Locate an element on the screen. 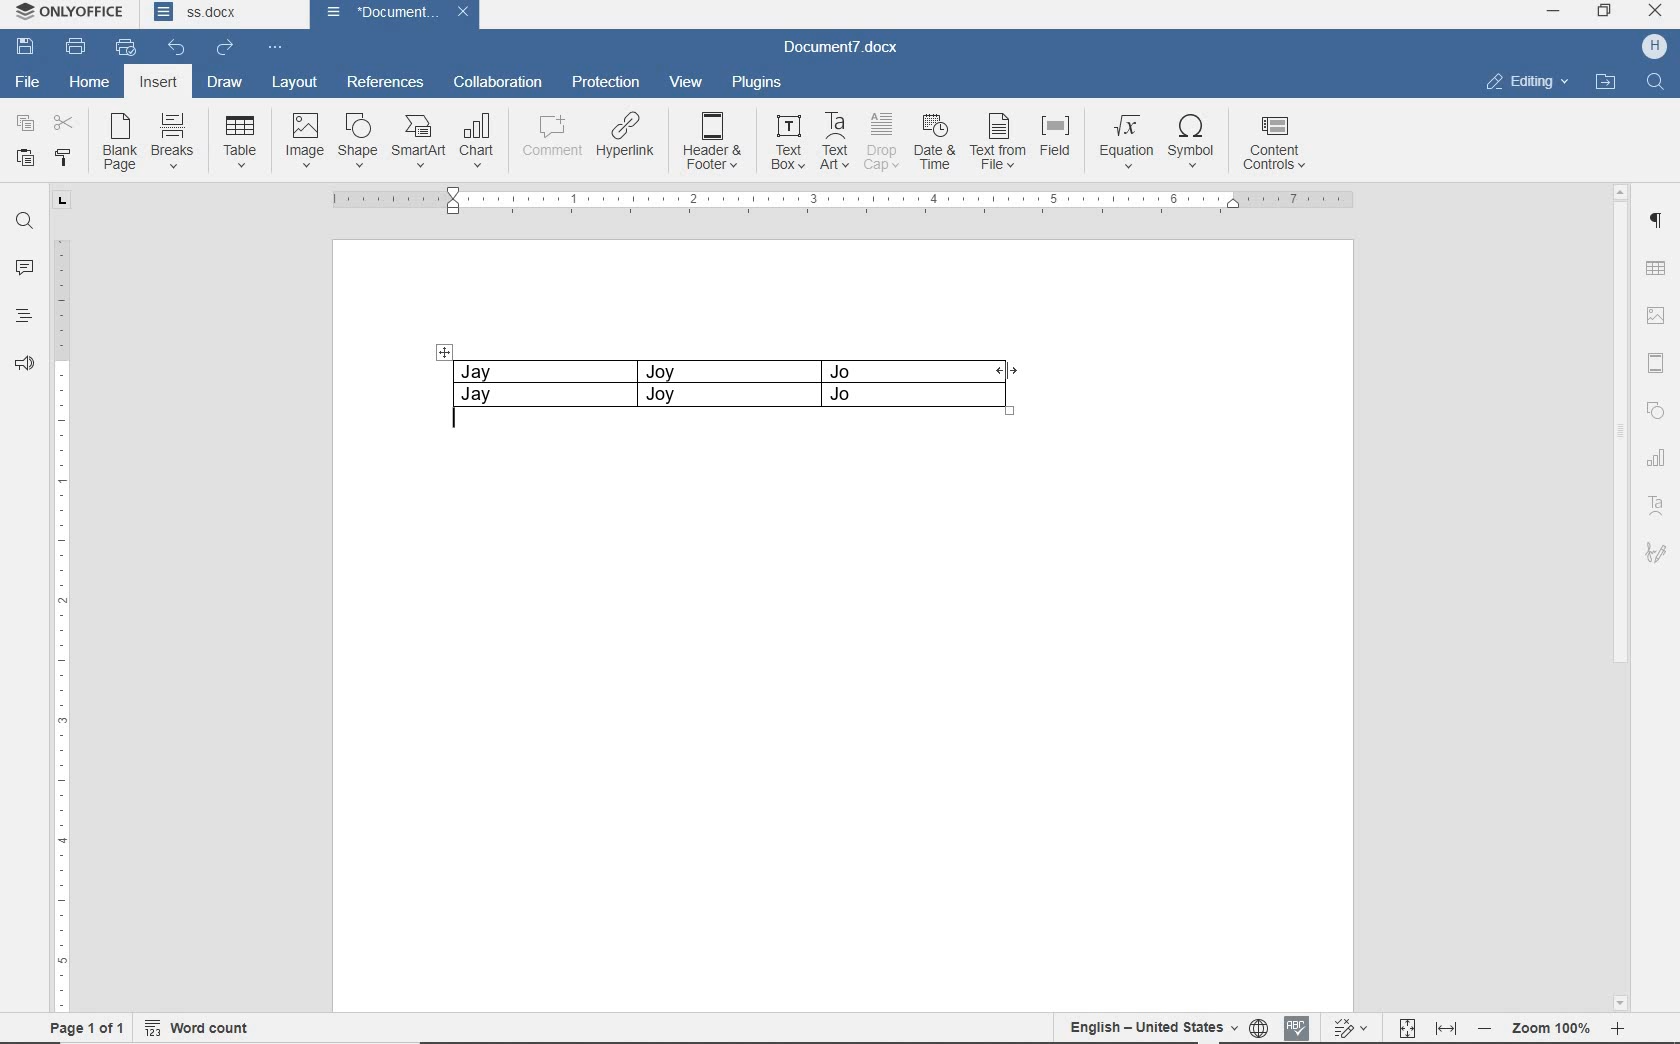 This screenshot has height=1044, width=1680. COPY is located at coordinates (25, 125).